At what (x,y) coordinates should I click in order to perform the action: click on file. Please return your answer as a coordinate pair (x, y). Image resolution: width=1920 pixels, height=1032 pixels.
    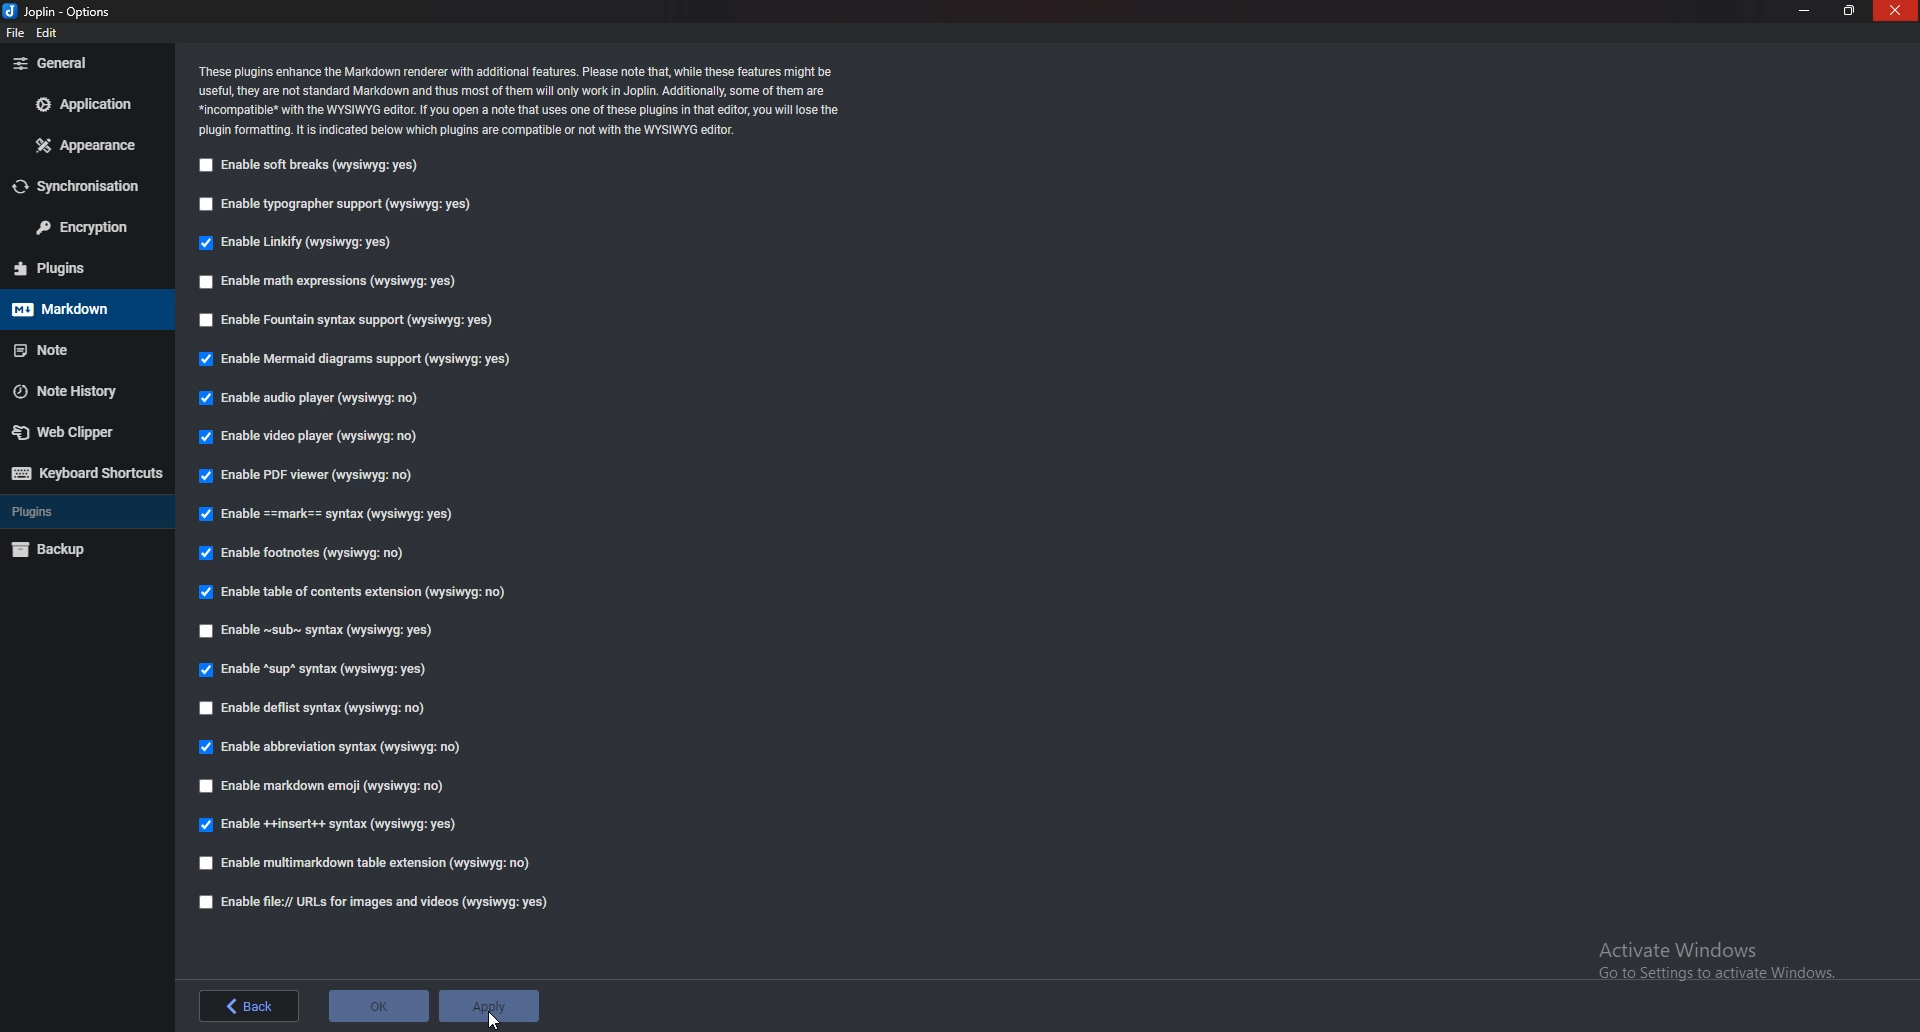
    Looking at the image, I should click on (14, 37).